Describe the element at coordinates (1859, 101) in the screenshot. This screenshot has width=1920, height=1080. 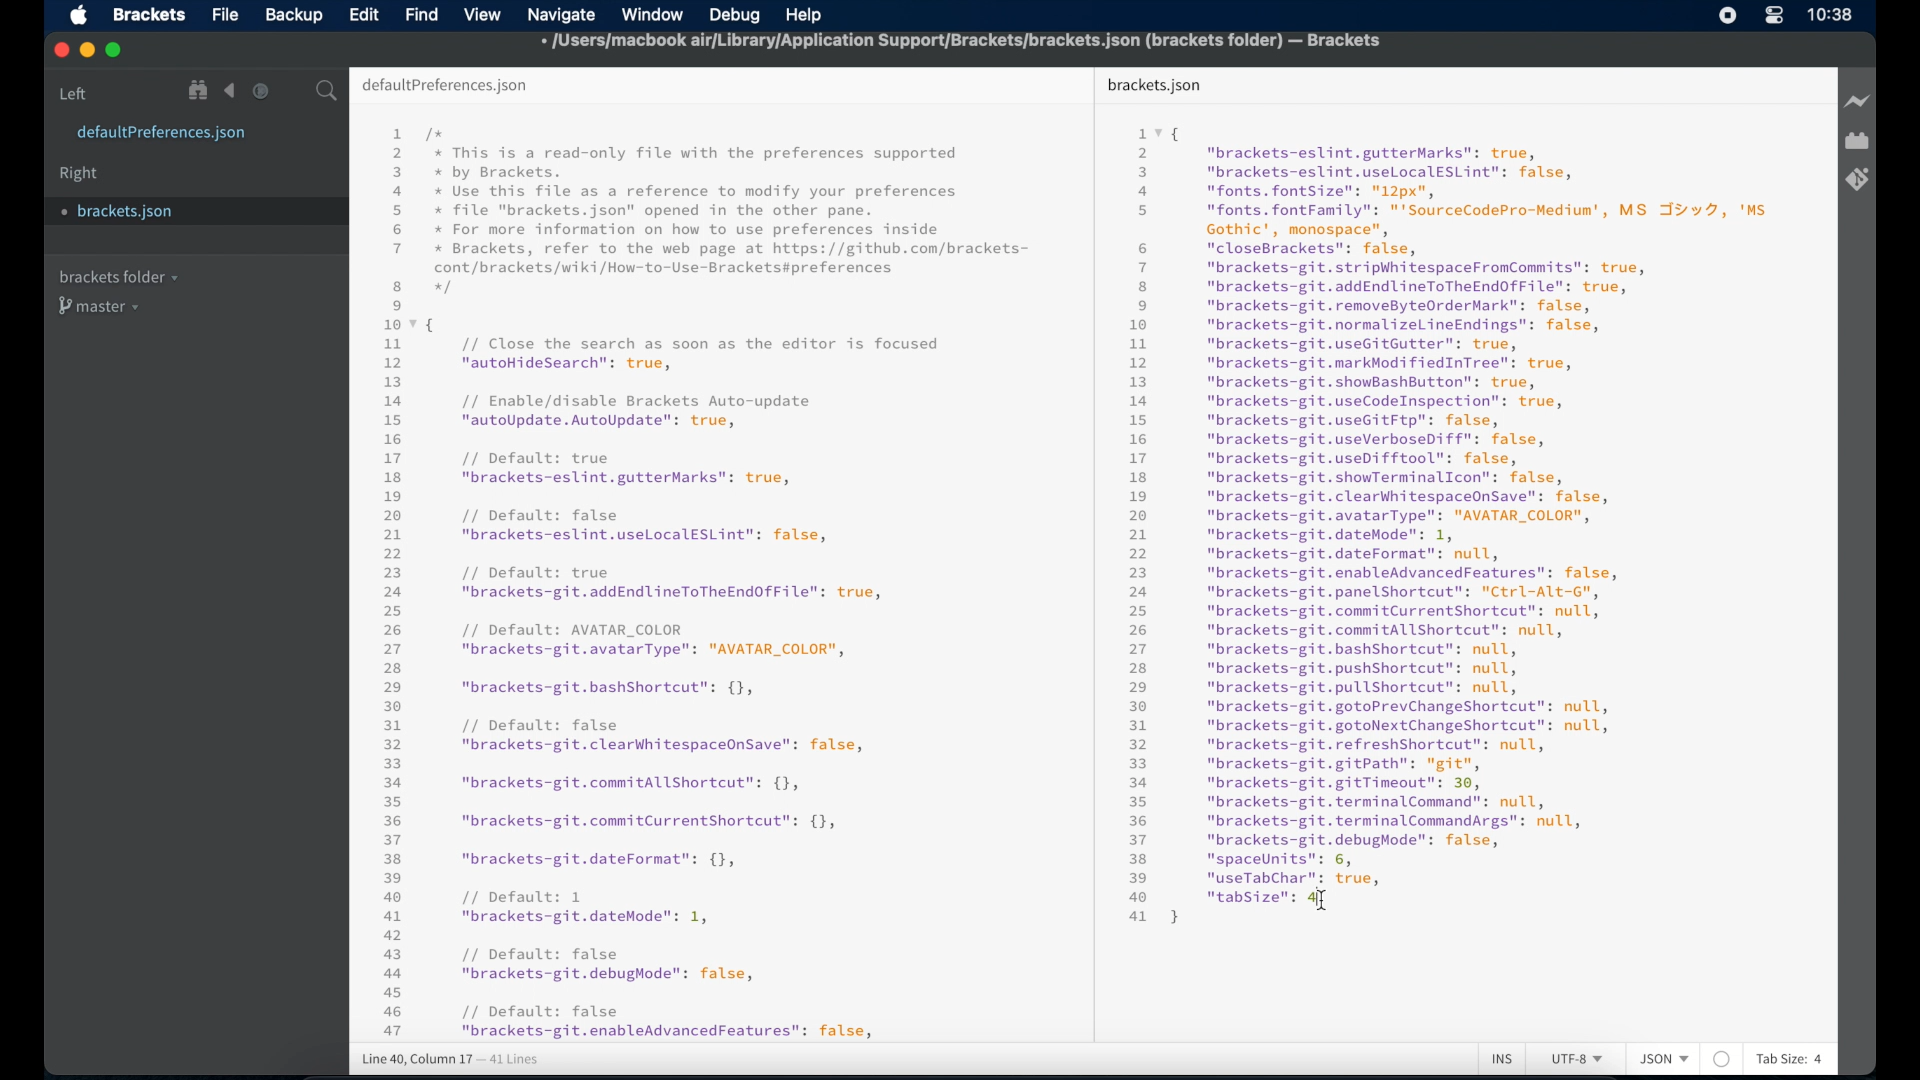
I see `live preview` at that location.